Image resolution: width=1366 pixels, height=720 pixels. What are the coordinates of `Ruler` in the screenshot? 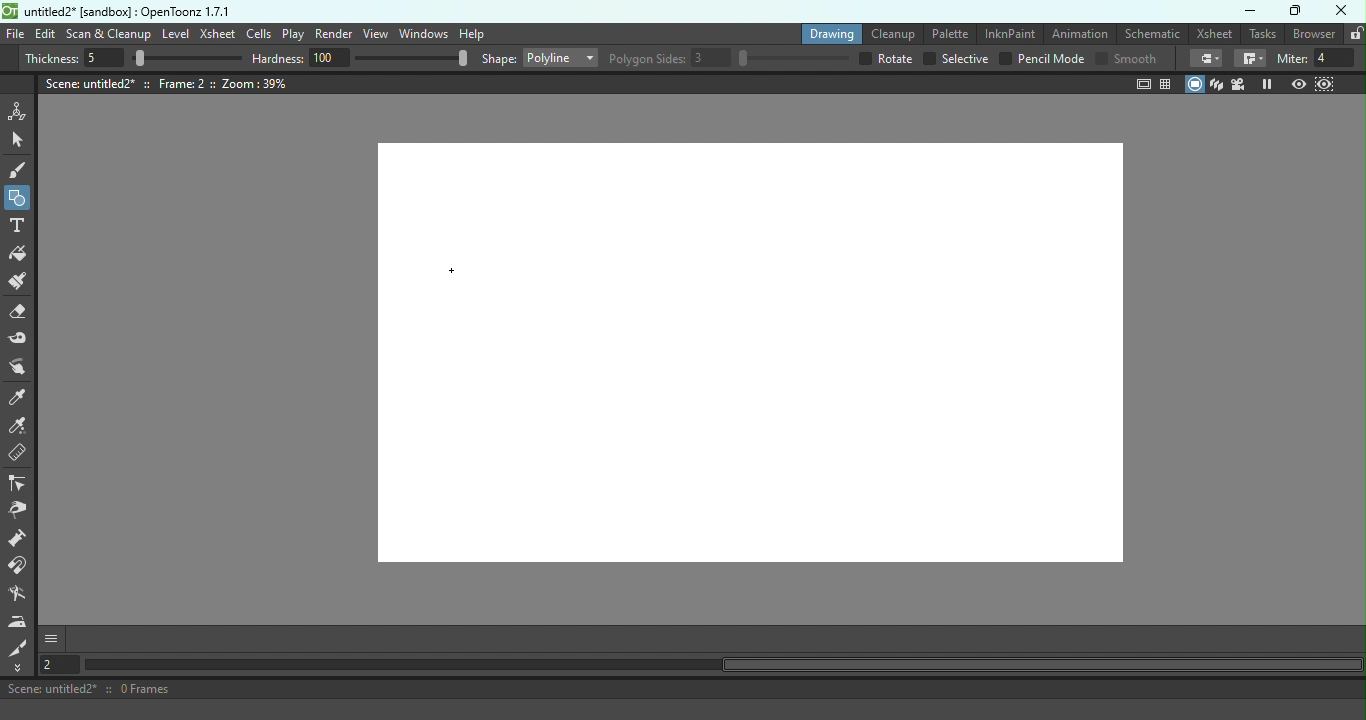 It's located at (24, 456).